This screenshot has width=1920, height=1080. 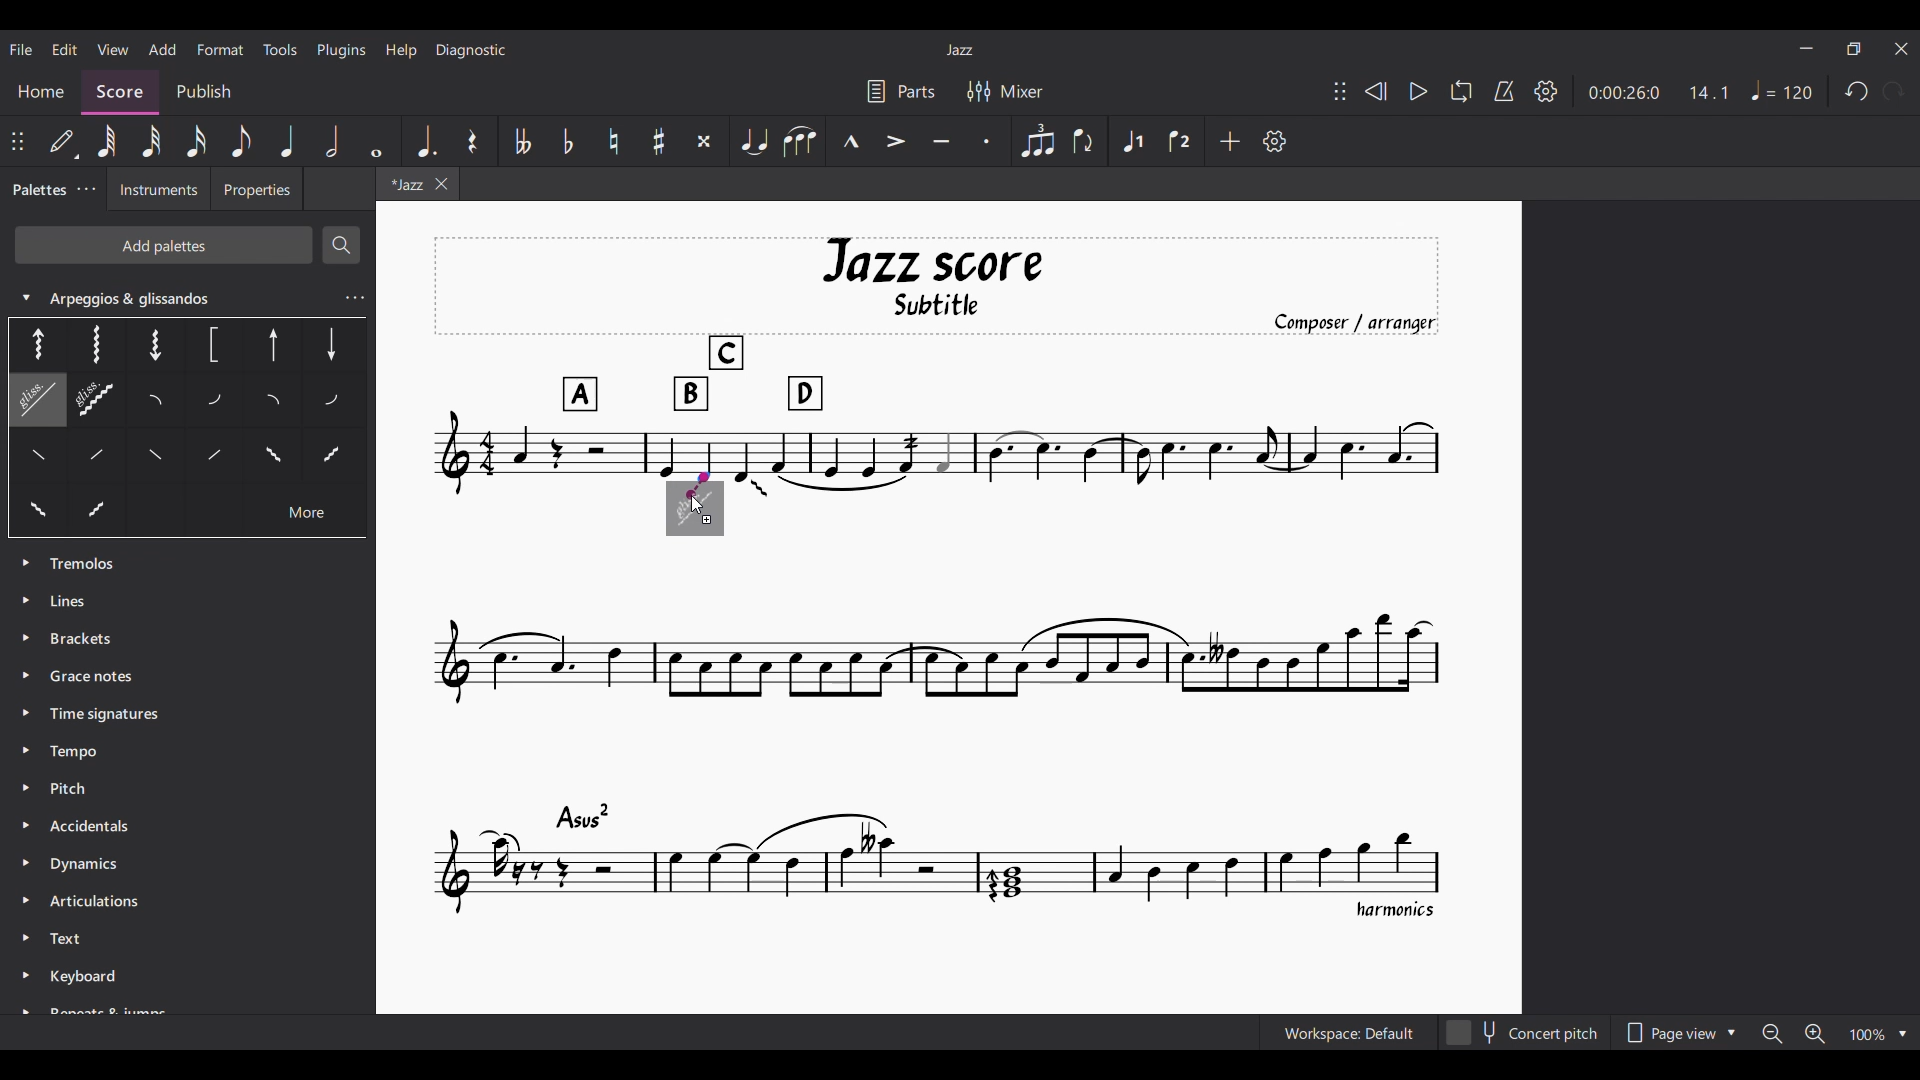 I want to click on Mixer settings, so click(x=1004, y=91).